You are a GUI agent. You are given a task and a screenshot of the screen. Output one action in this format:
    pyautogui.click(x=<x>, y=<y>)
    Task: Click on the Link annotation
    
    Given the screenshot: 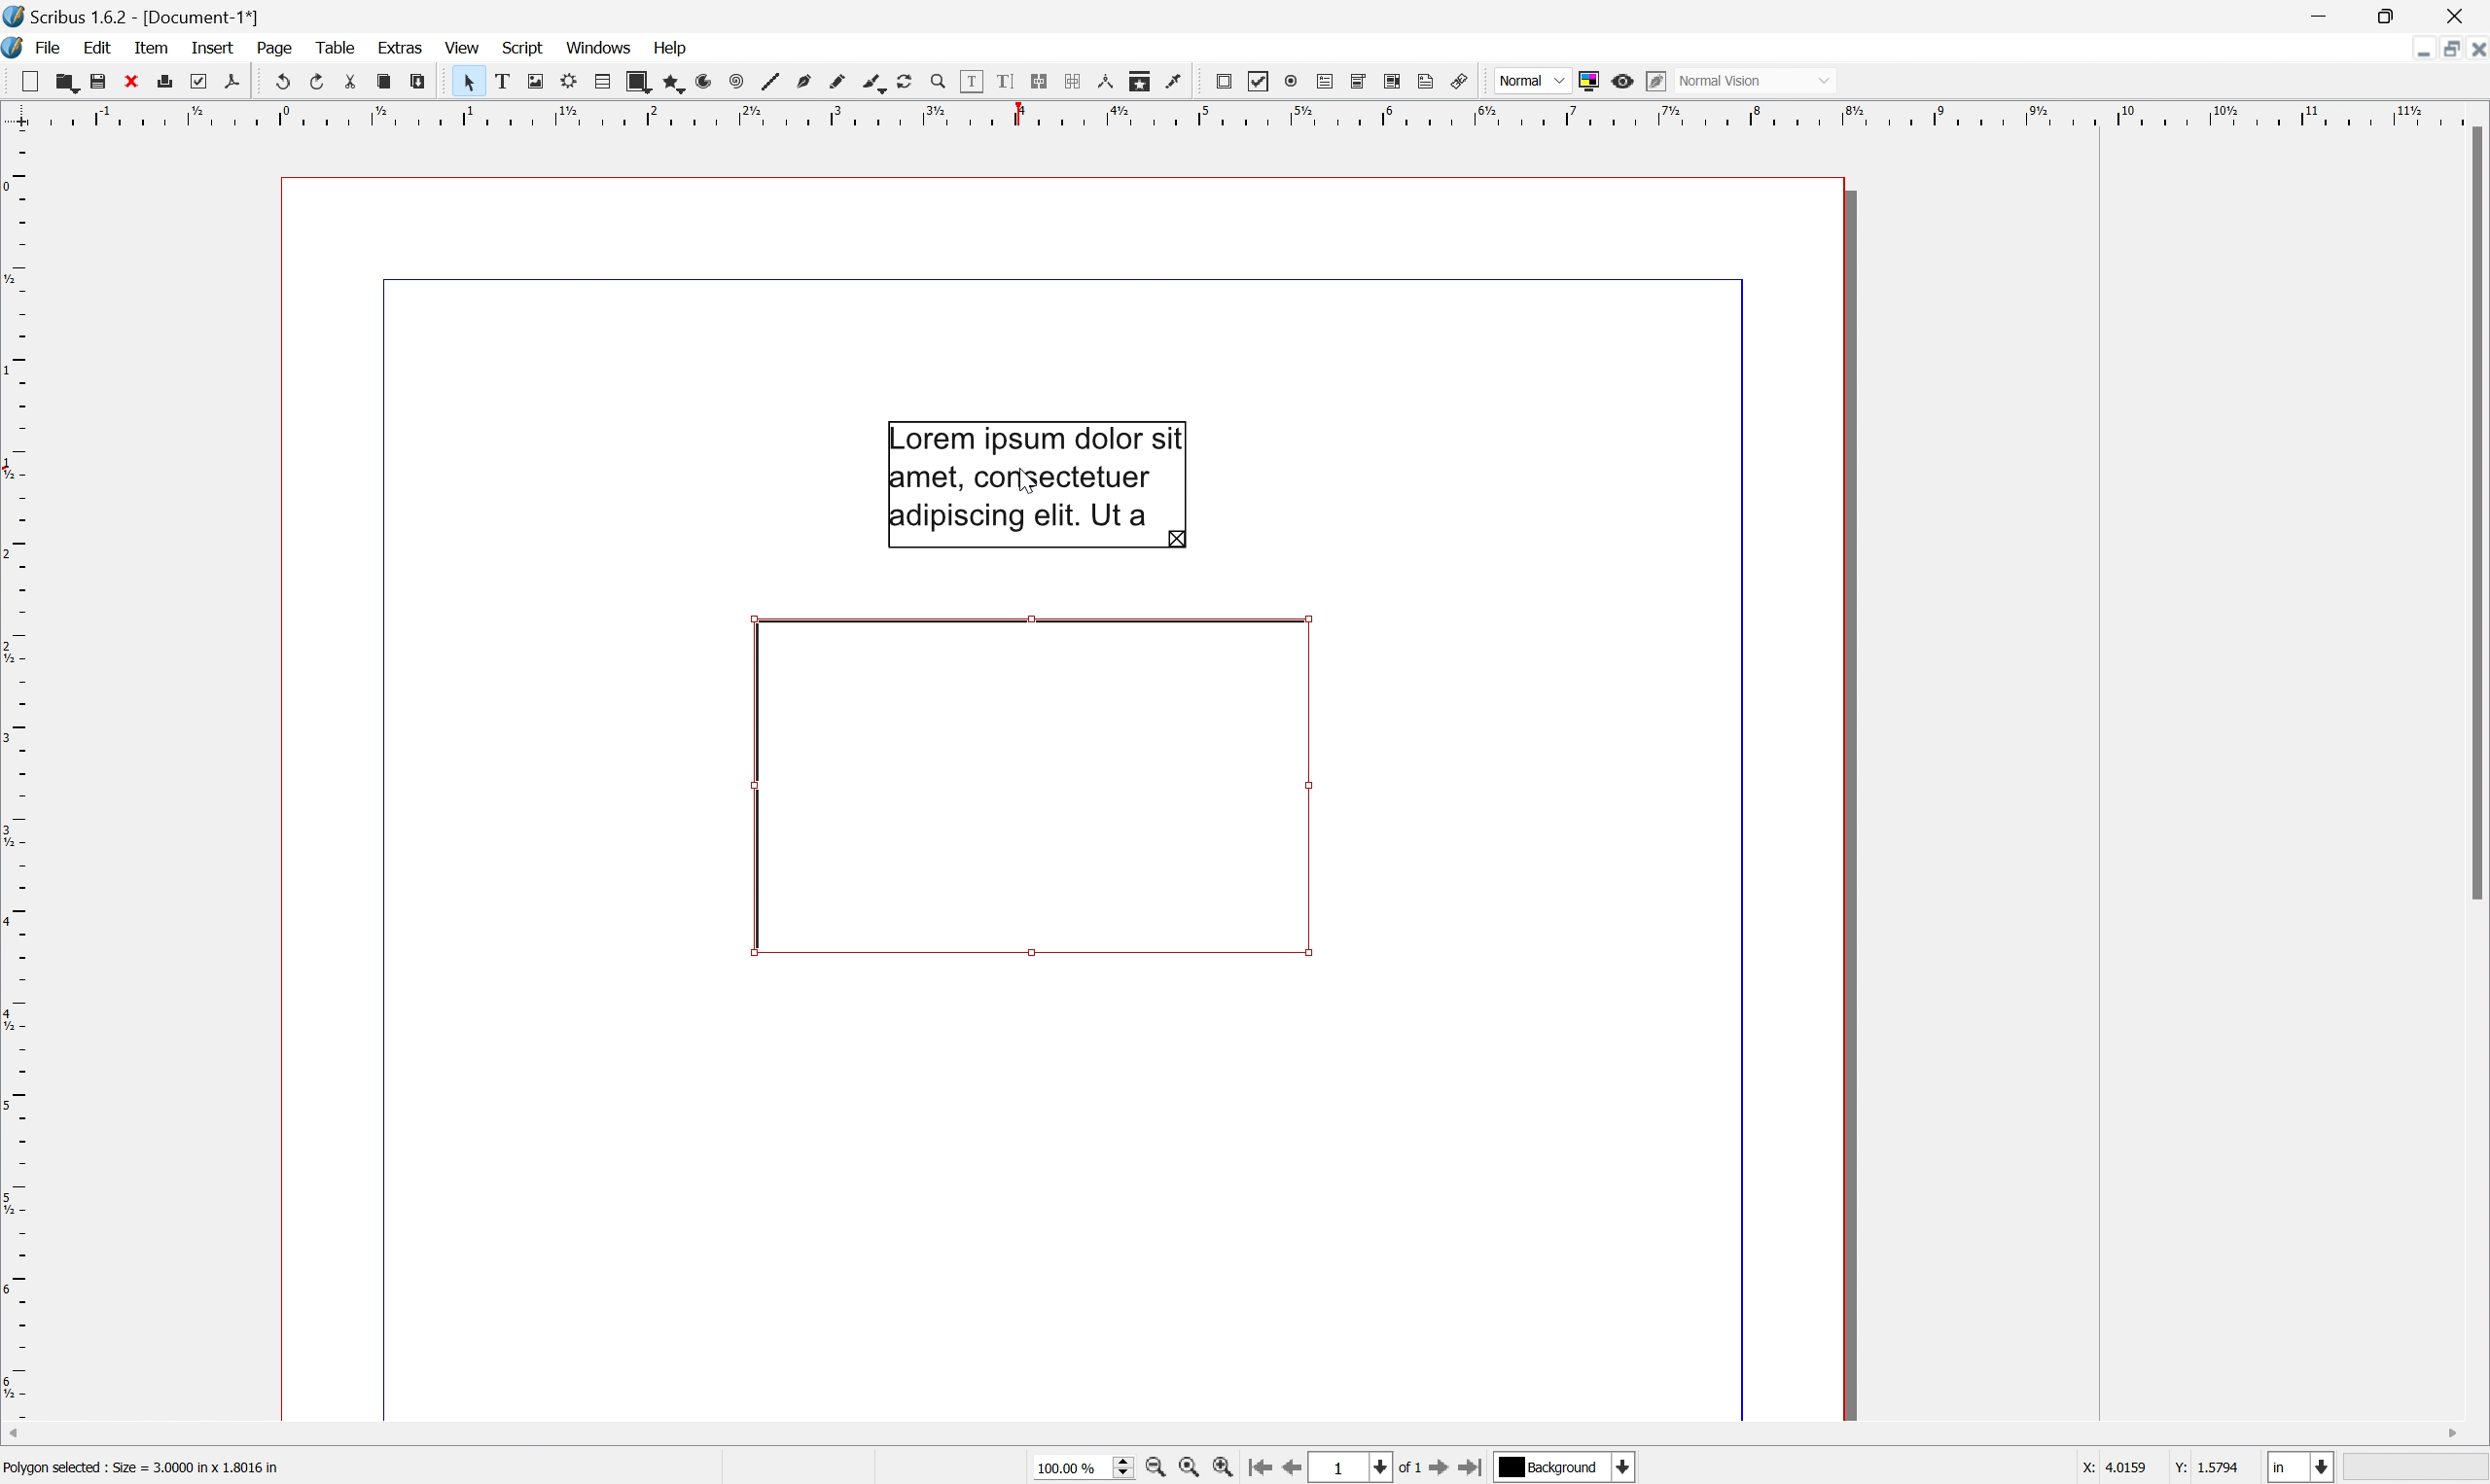 What is the action you would take?
    pyautogui.click(x=1465, y=83)
    